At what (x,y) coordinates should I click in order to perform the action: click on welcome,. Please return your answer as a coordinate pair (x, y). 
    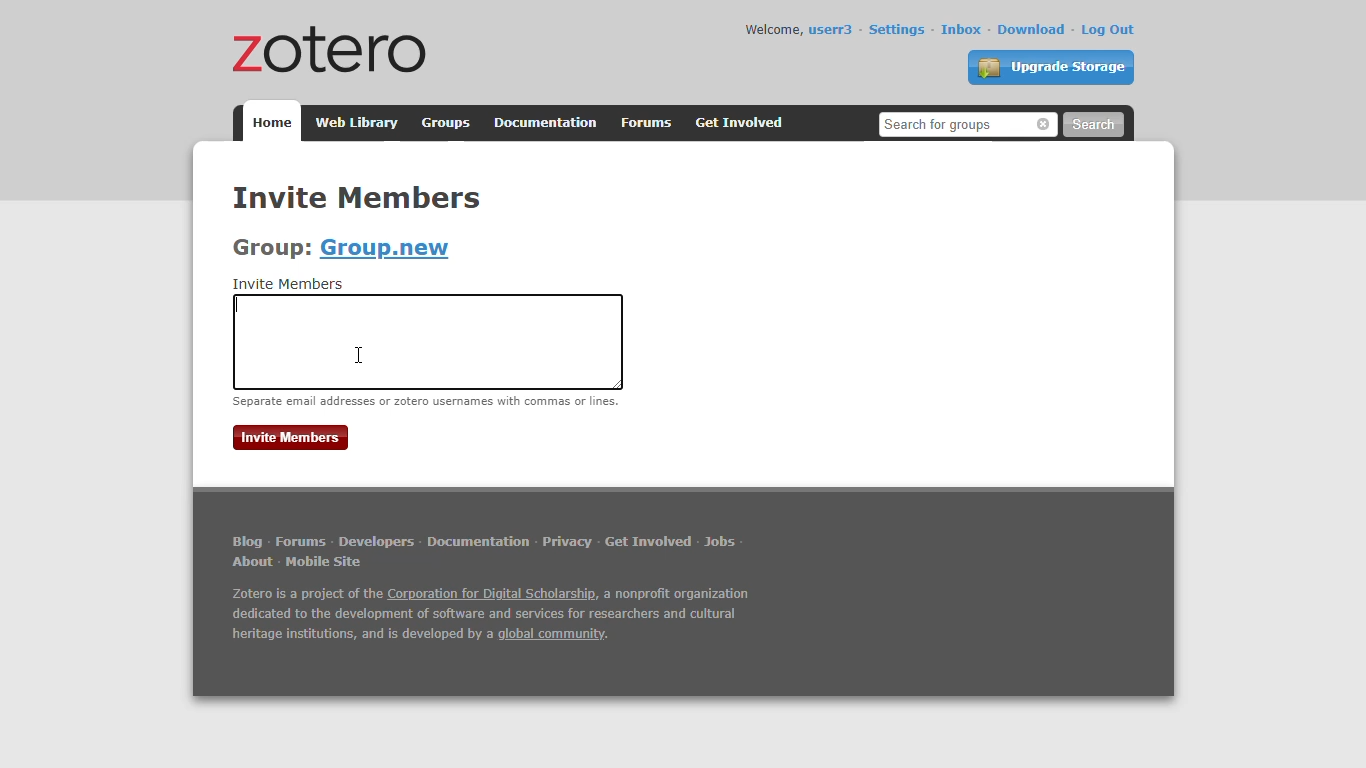
    Looking at the image, I should click on (772, 29).